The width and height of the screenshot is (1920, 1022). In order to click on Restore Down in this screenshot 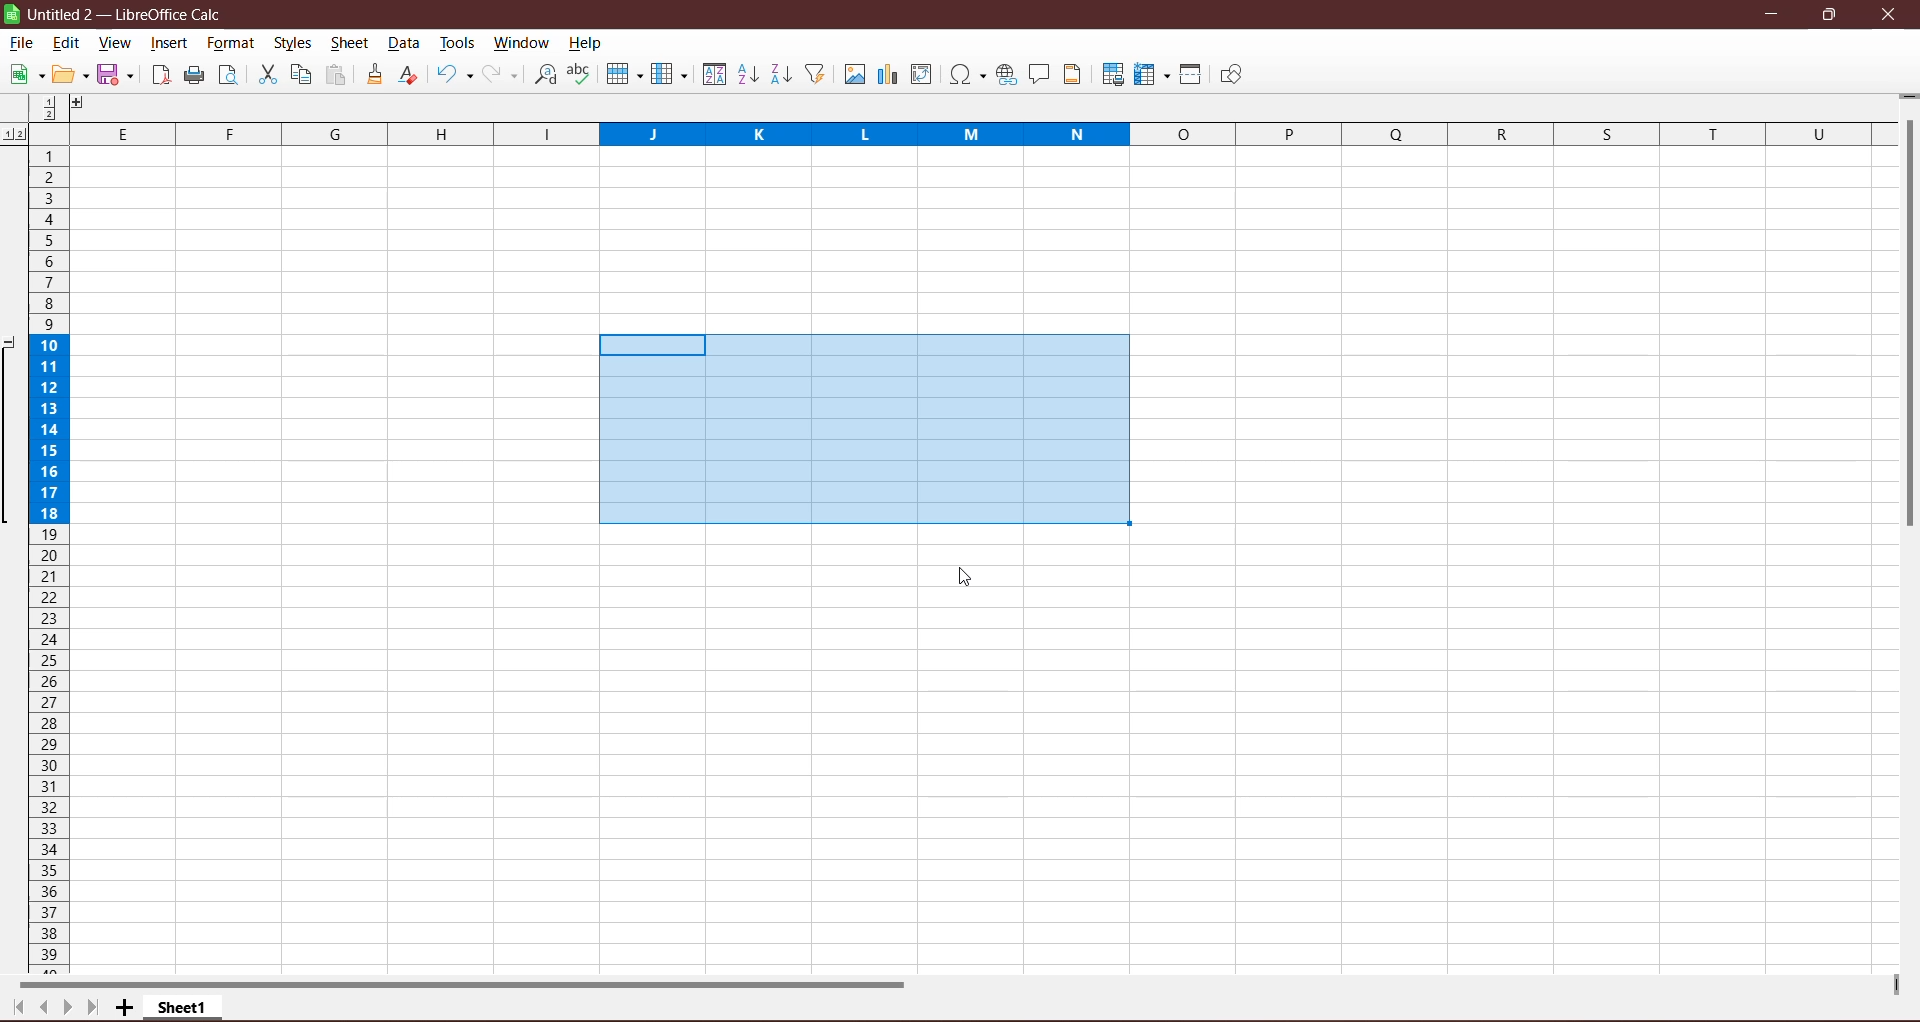, I will do `click(1828, 14)`.